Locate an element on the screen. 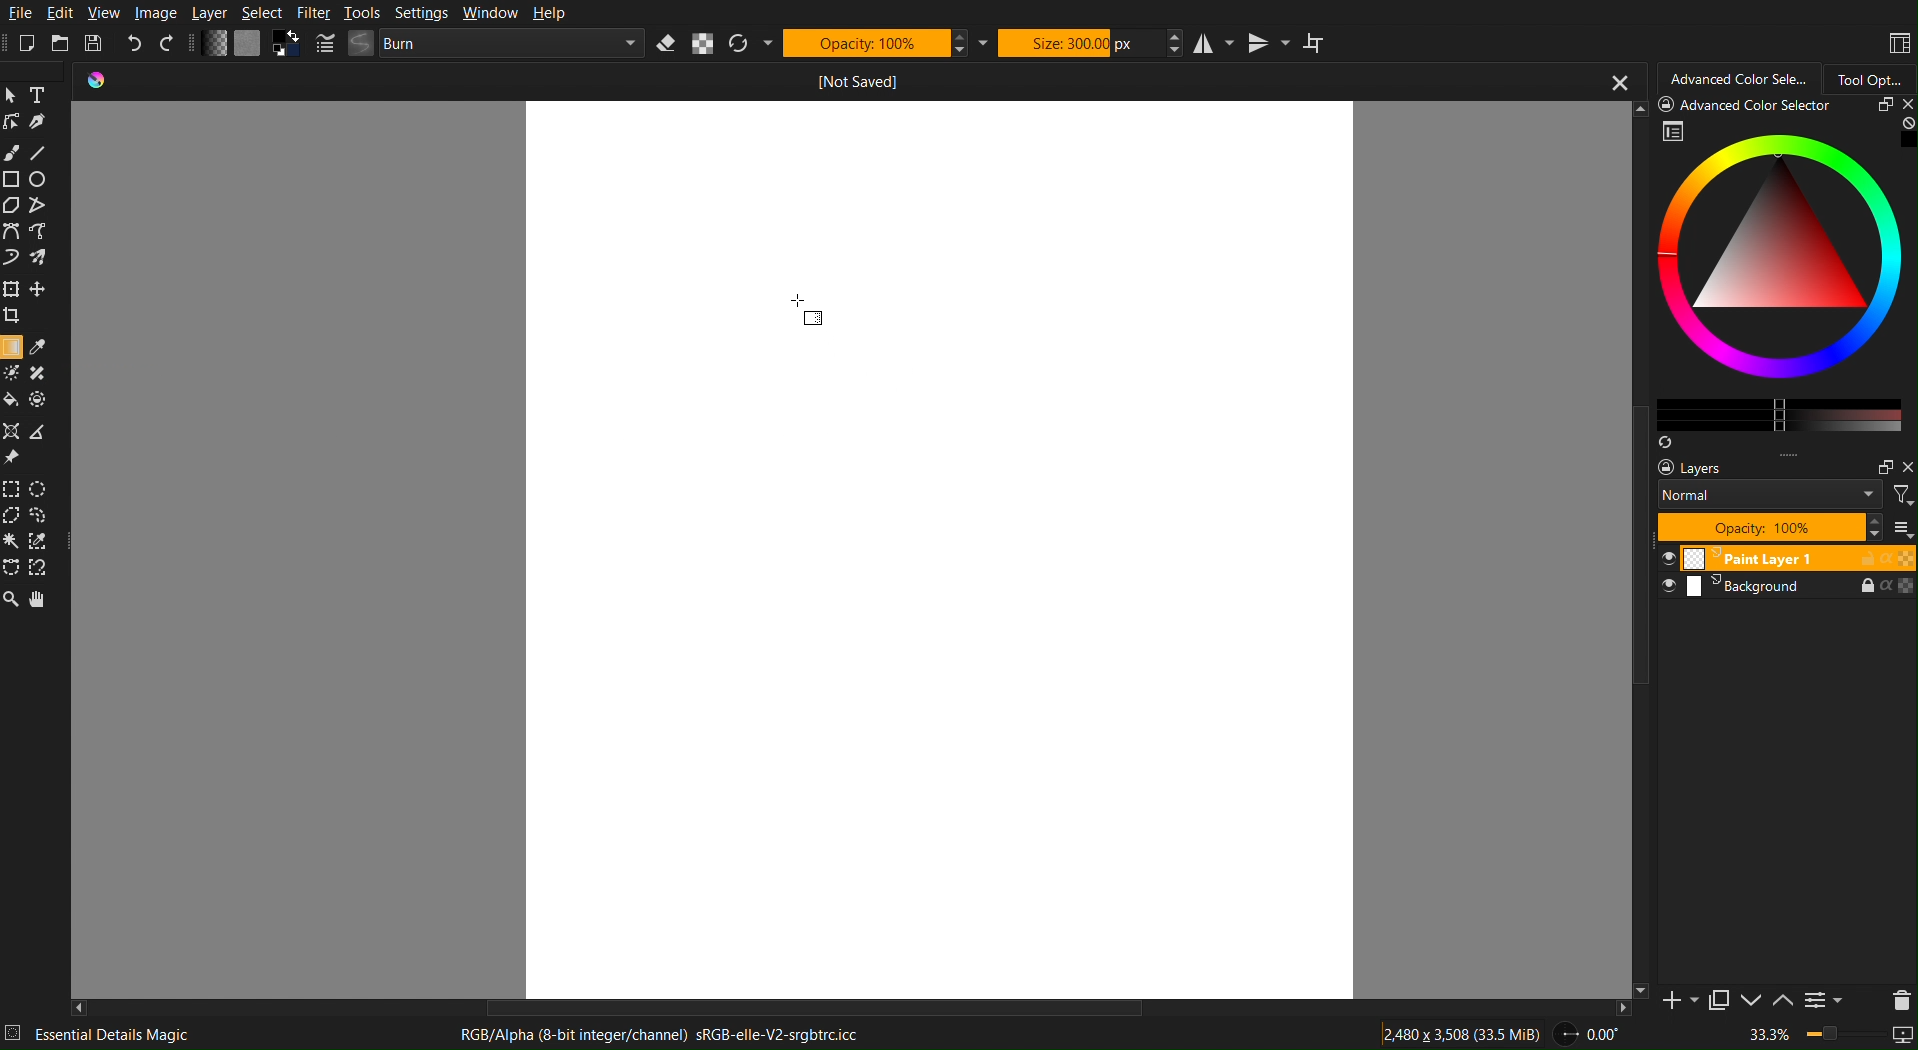  Move is located at coordinates (44, 600).